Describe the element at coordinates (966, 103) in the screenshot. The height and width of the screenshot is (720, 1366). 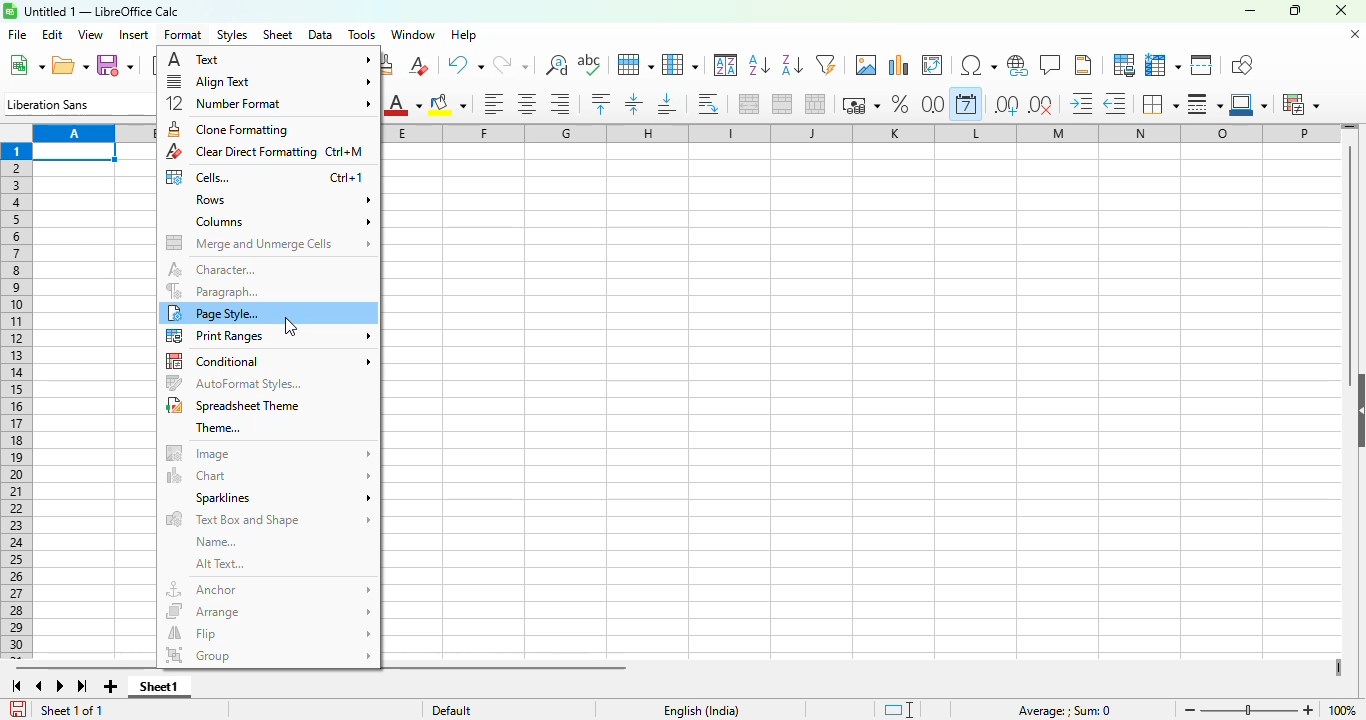
I see `format as date` at that location.